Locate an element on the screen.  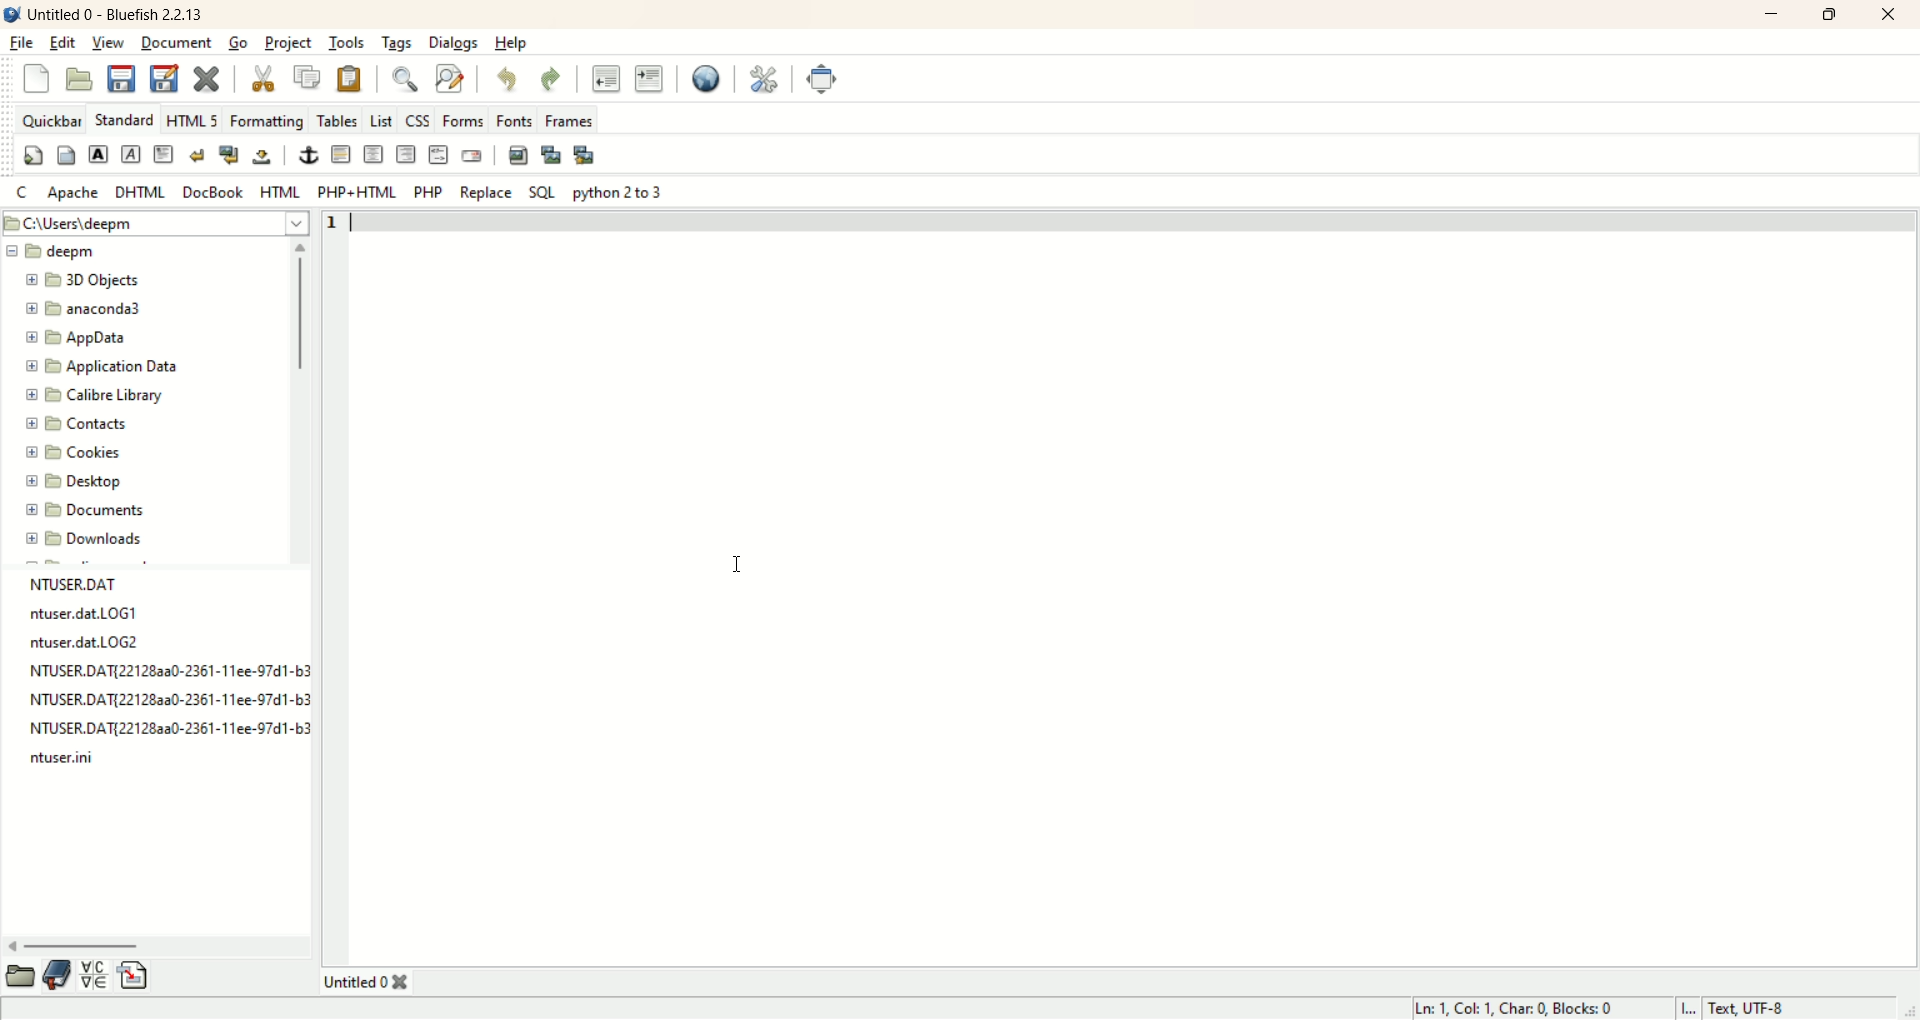
documentations is located at coordinates (59, 975).